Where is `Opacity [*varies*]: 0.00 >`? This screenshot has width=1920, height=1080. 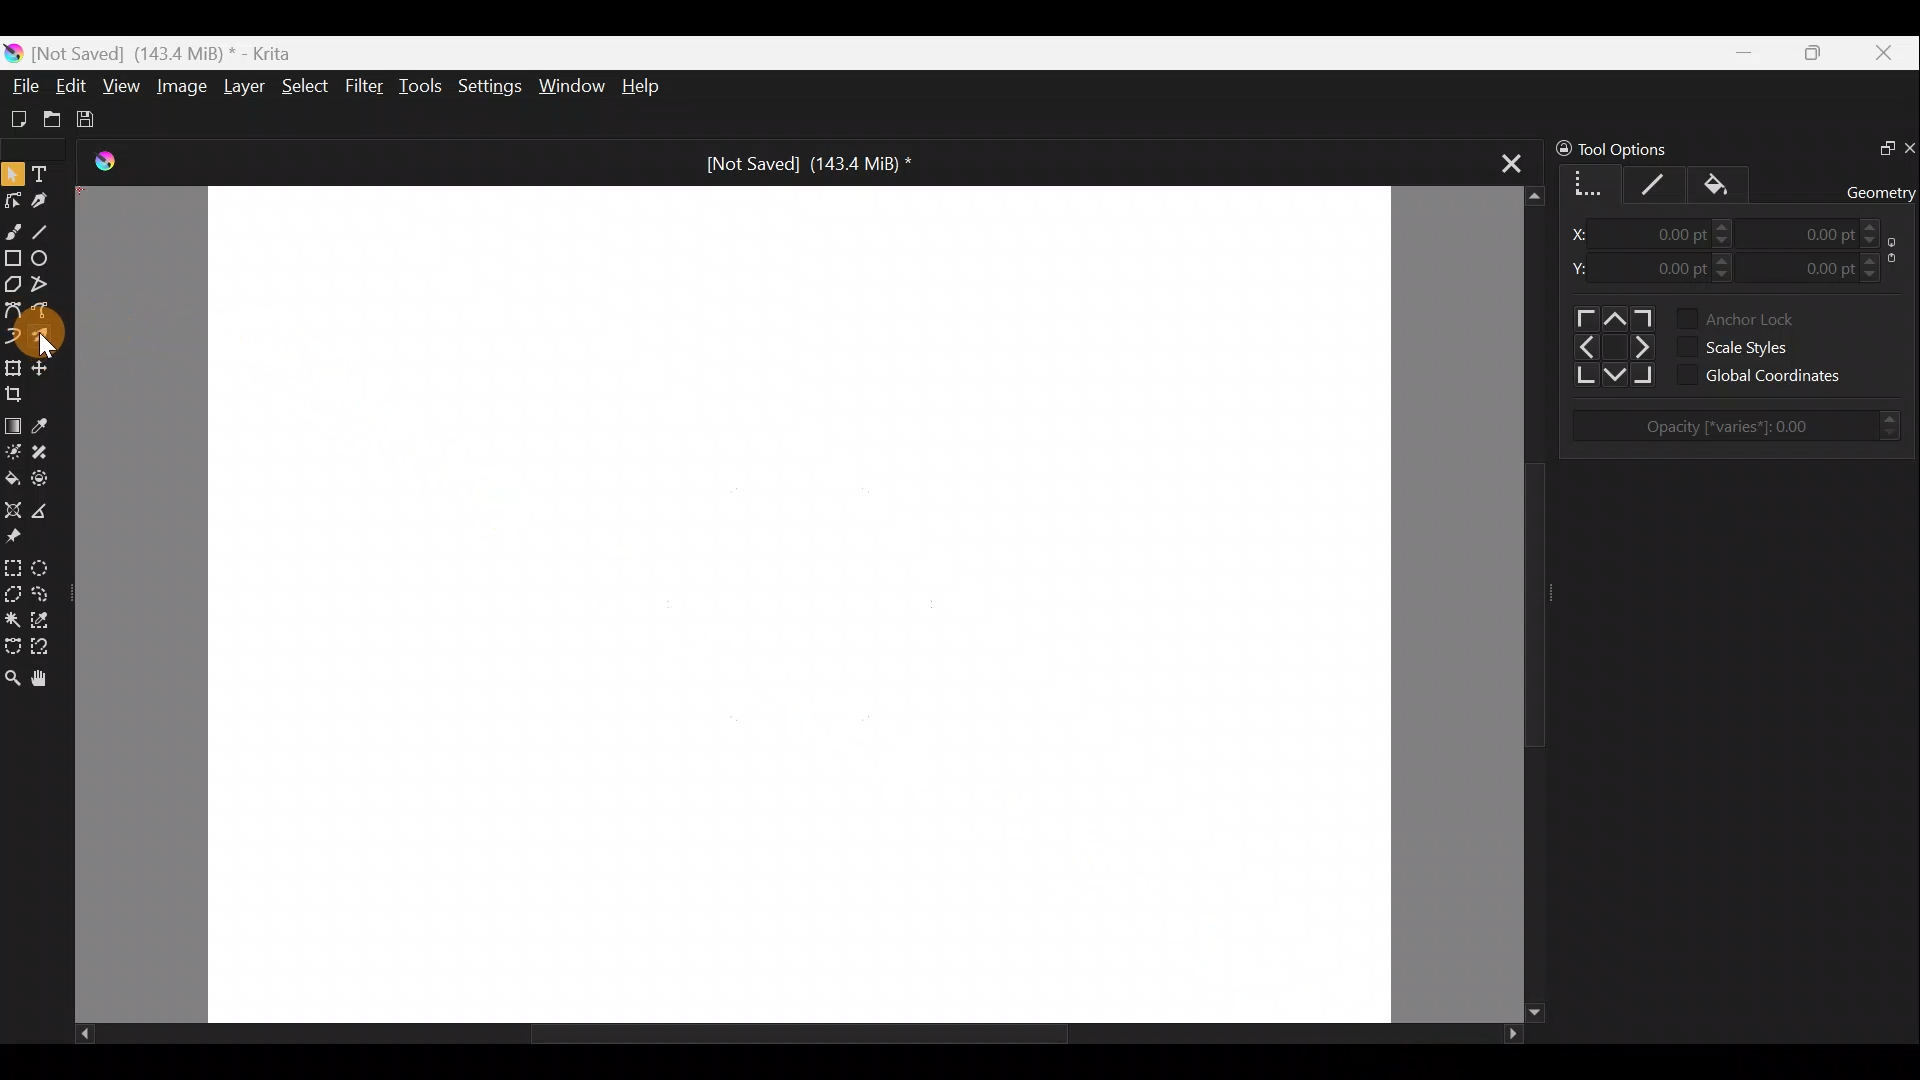 Opacity [*varies*]: 0.00 > is located at coordinates (1745, 426).